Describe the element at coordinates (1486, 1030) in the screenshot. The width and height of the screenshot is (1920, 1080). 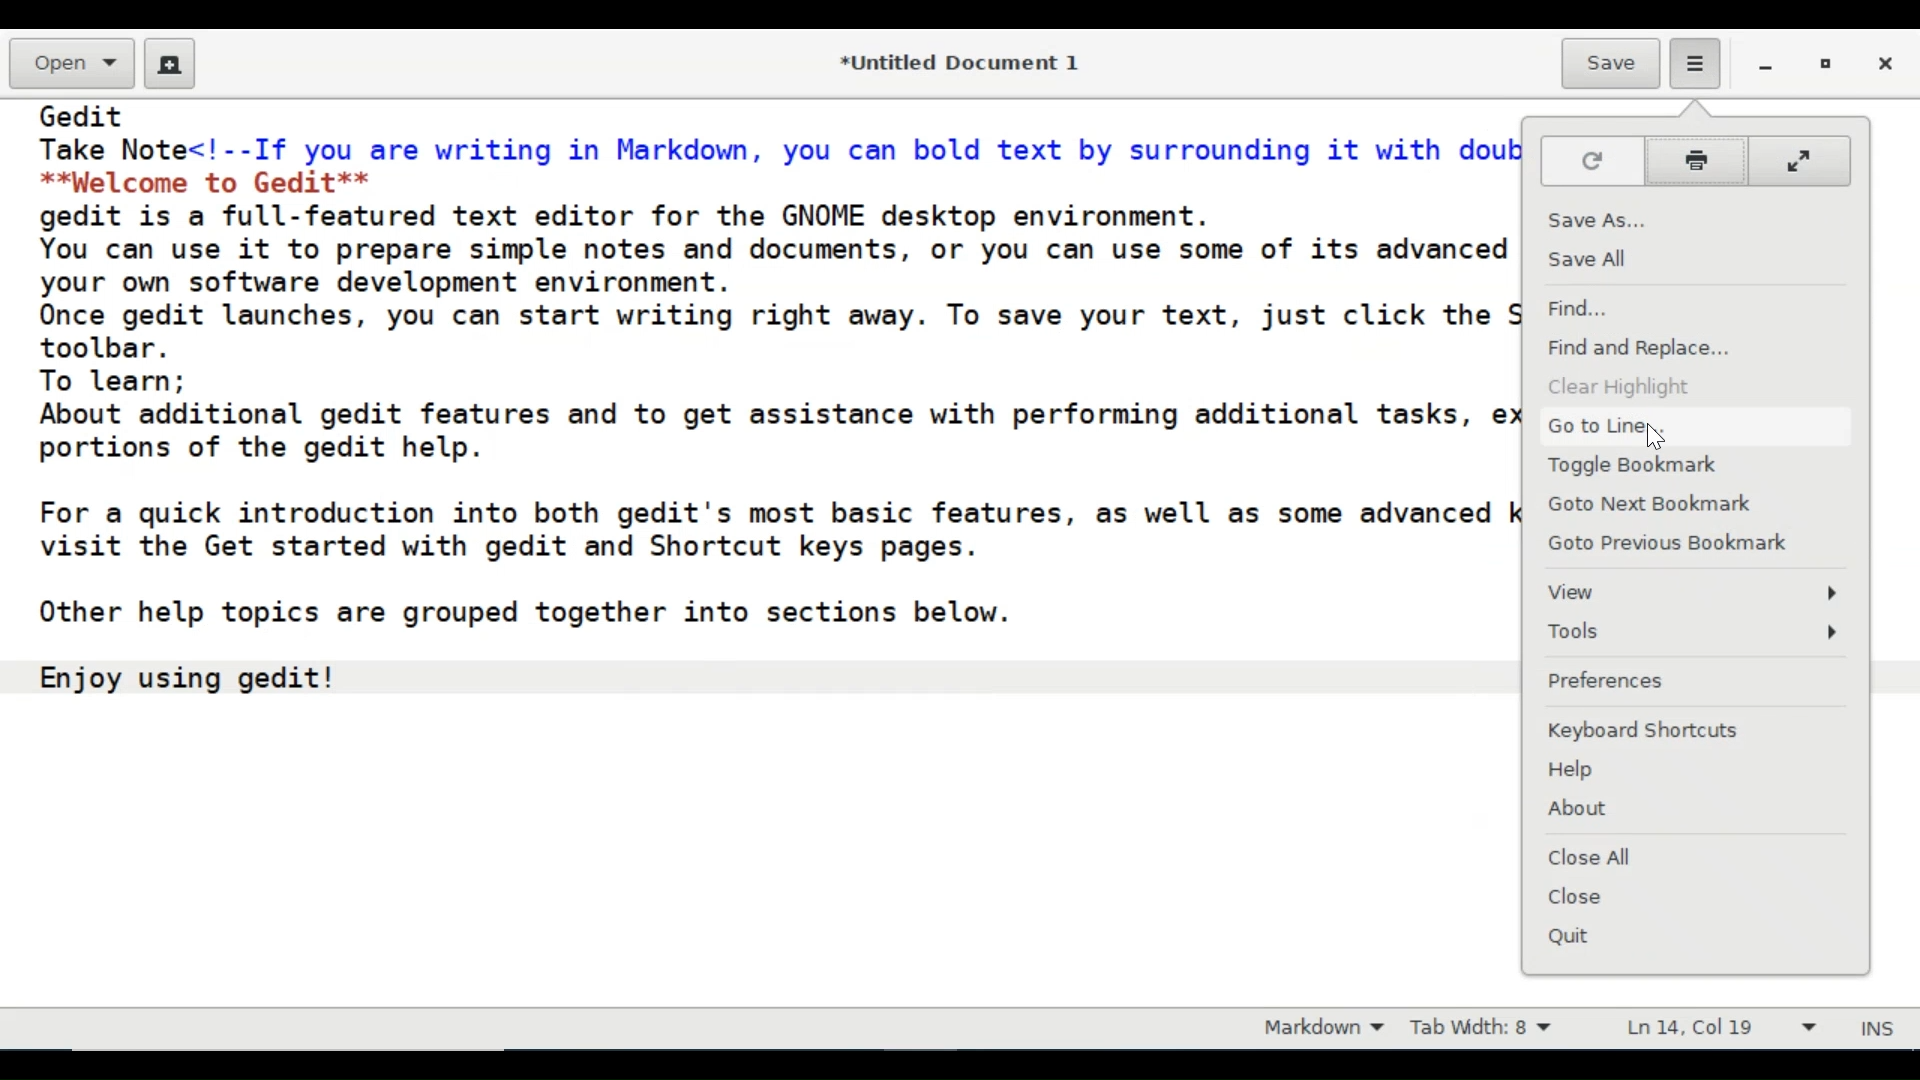
I see `Tab Width` at that location.